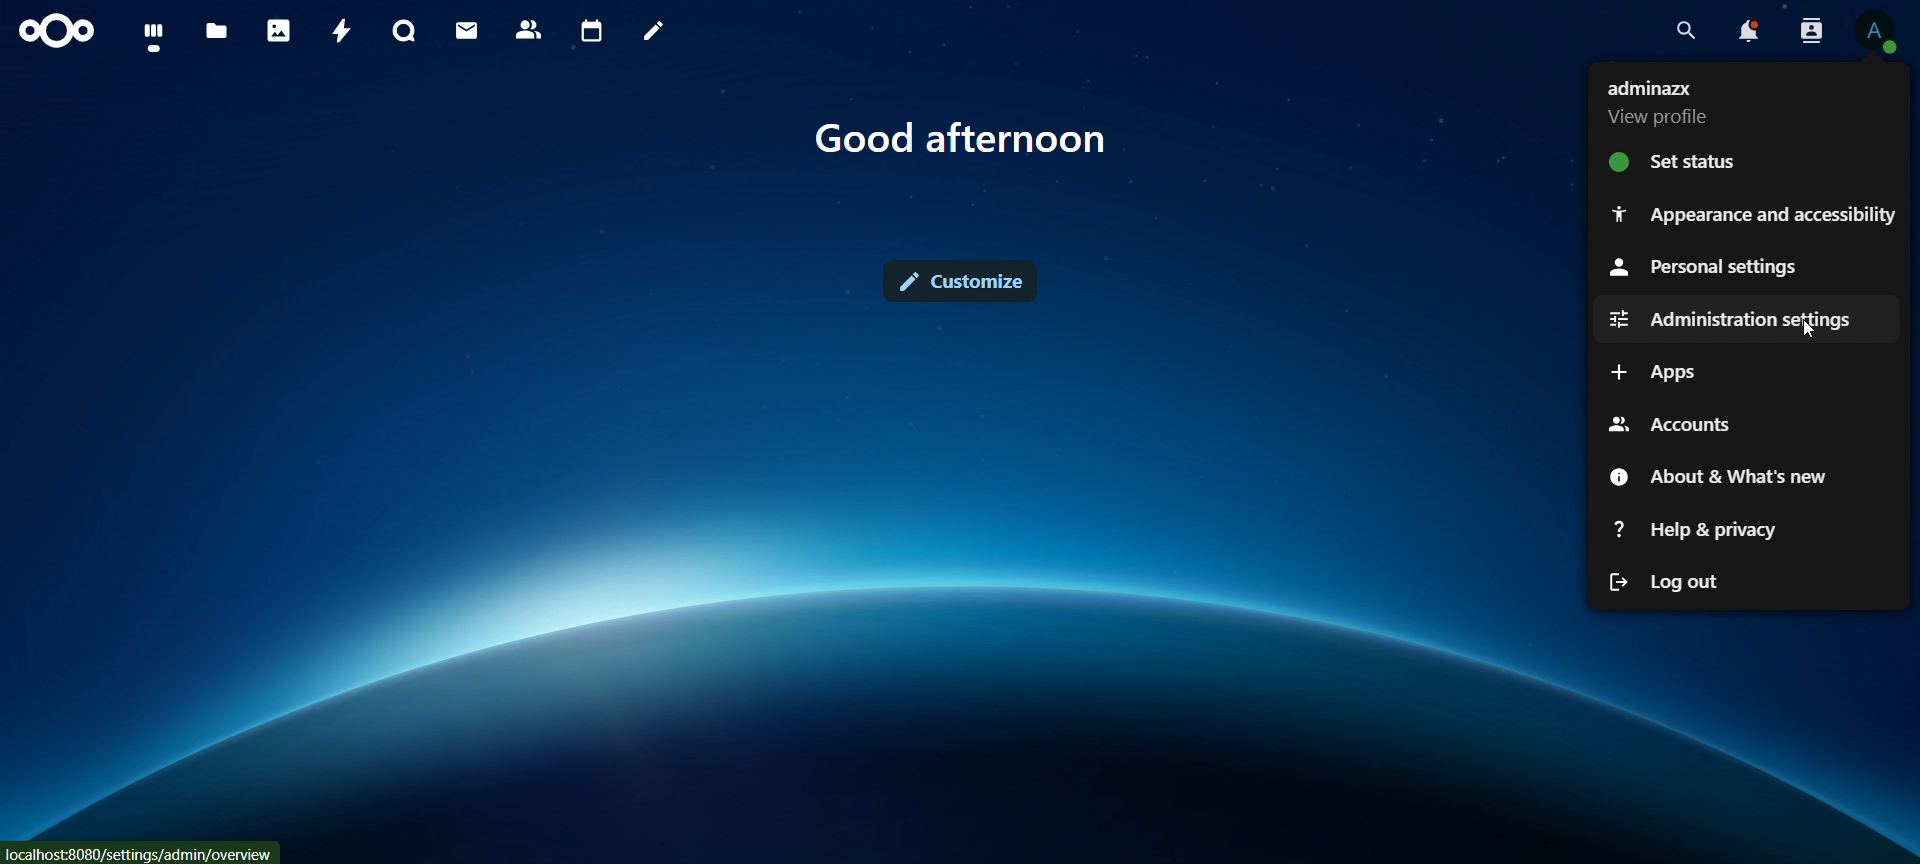  What do you see at coordinates (1704, 265) in the screenshot?
I see `personal settings` at bounding box center [1704, 265].